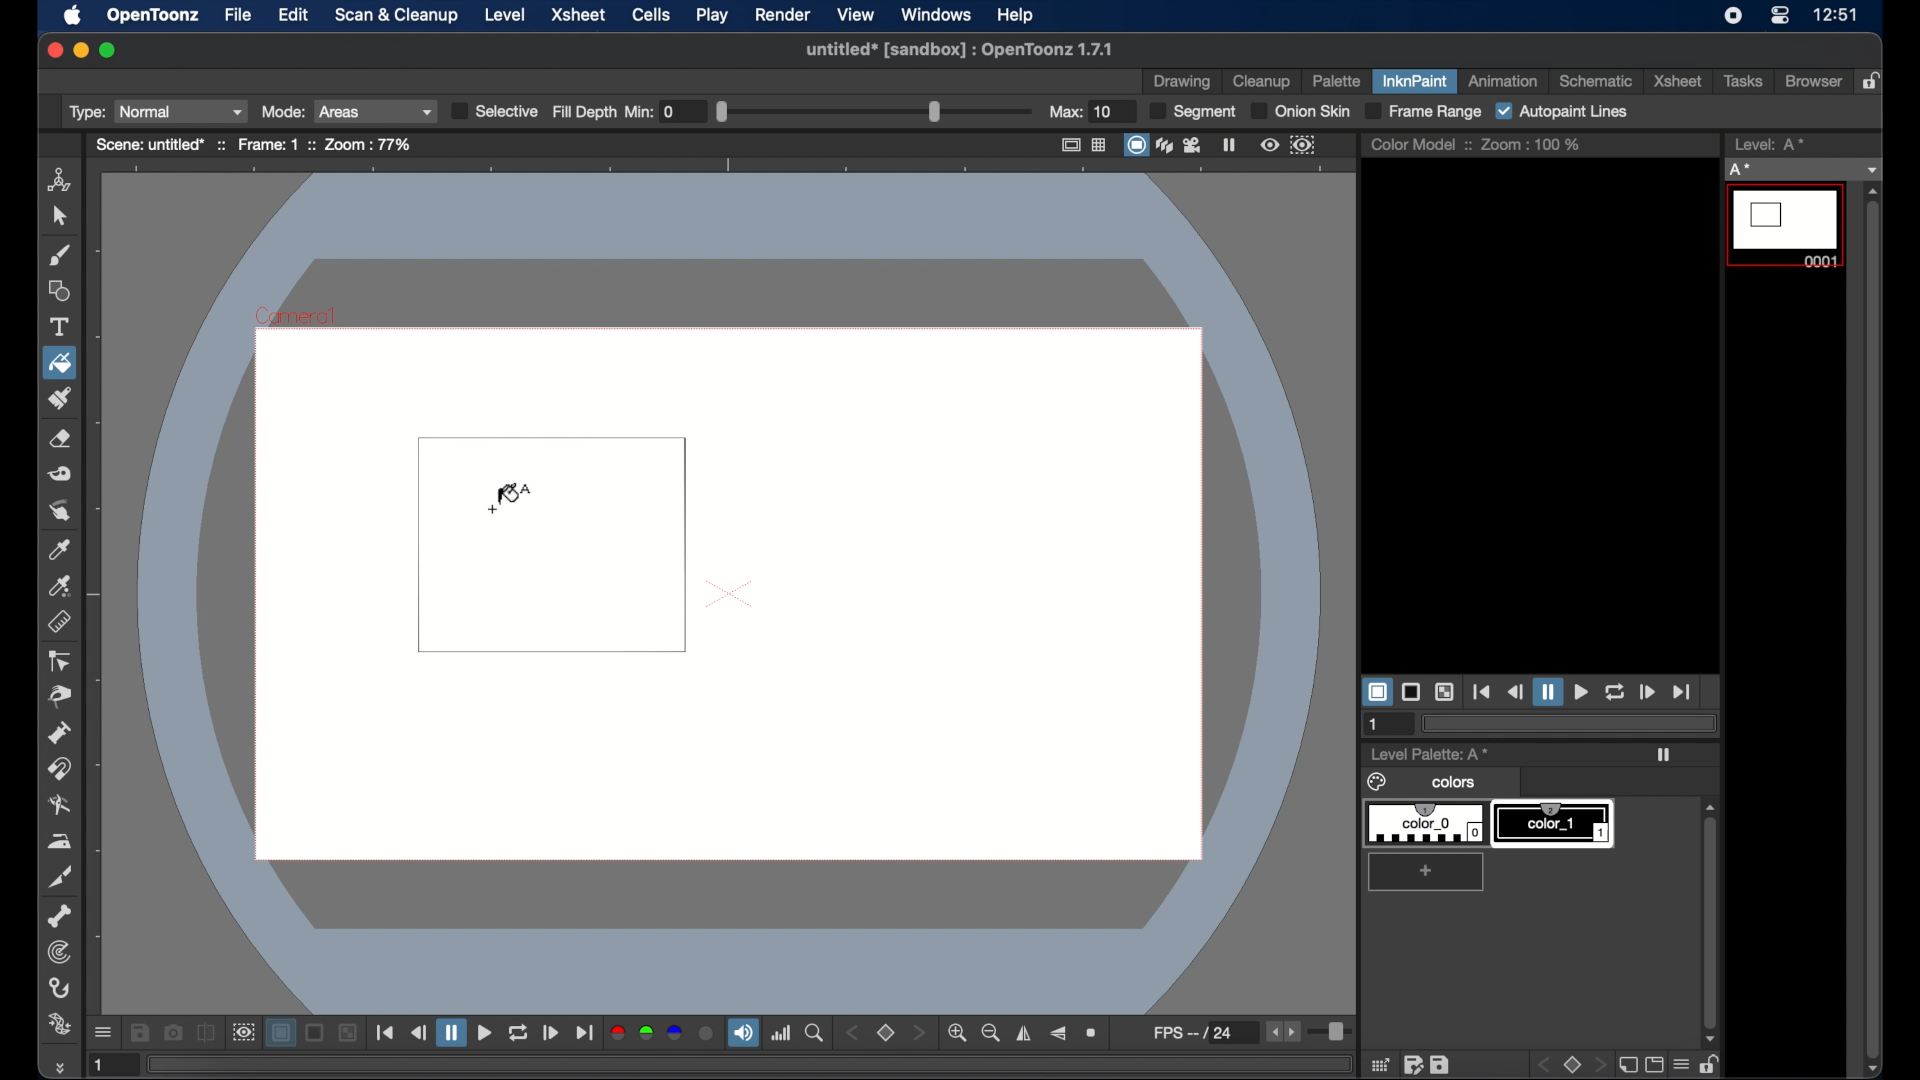 The height and width of the screenshot is (1080, 1920). What do you see at coordinates (1182, 83) in the screenshot?
I see `drawing` at bounding box center [1182, 83].